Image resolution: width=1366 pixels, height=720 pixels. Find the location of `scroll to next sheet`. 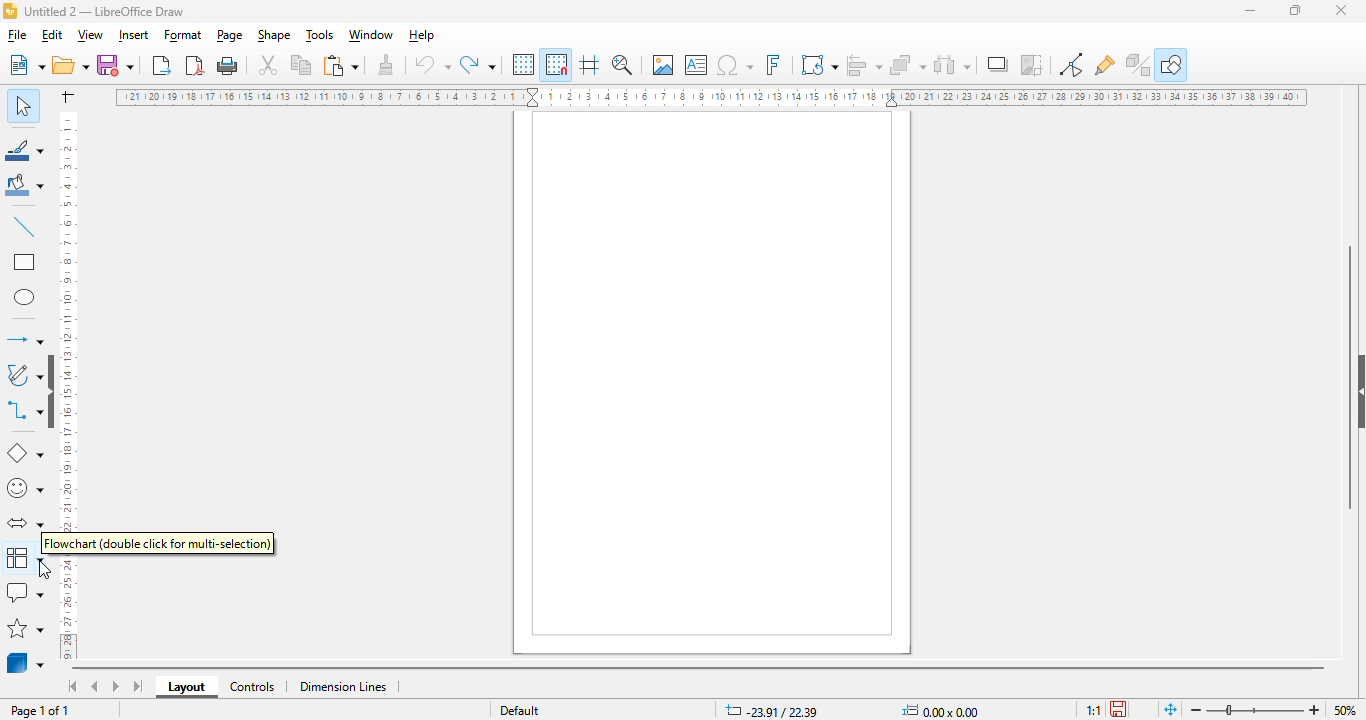

scroll to next sheet is located at coordinates (116, 687).